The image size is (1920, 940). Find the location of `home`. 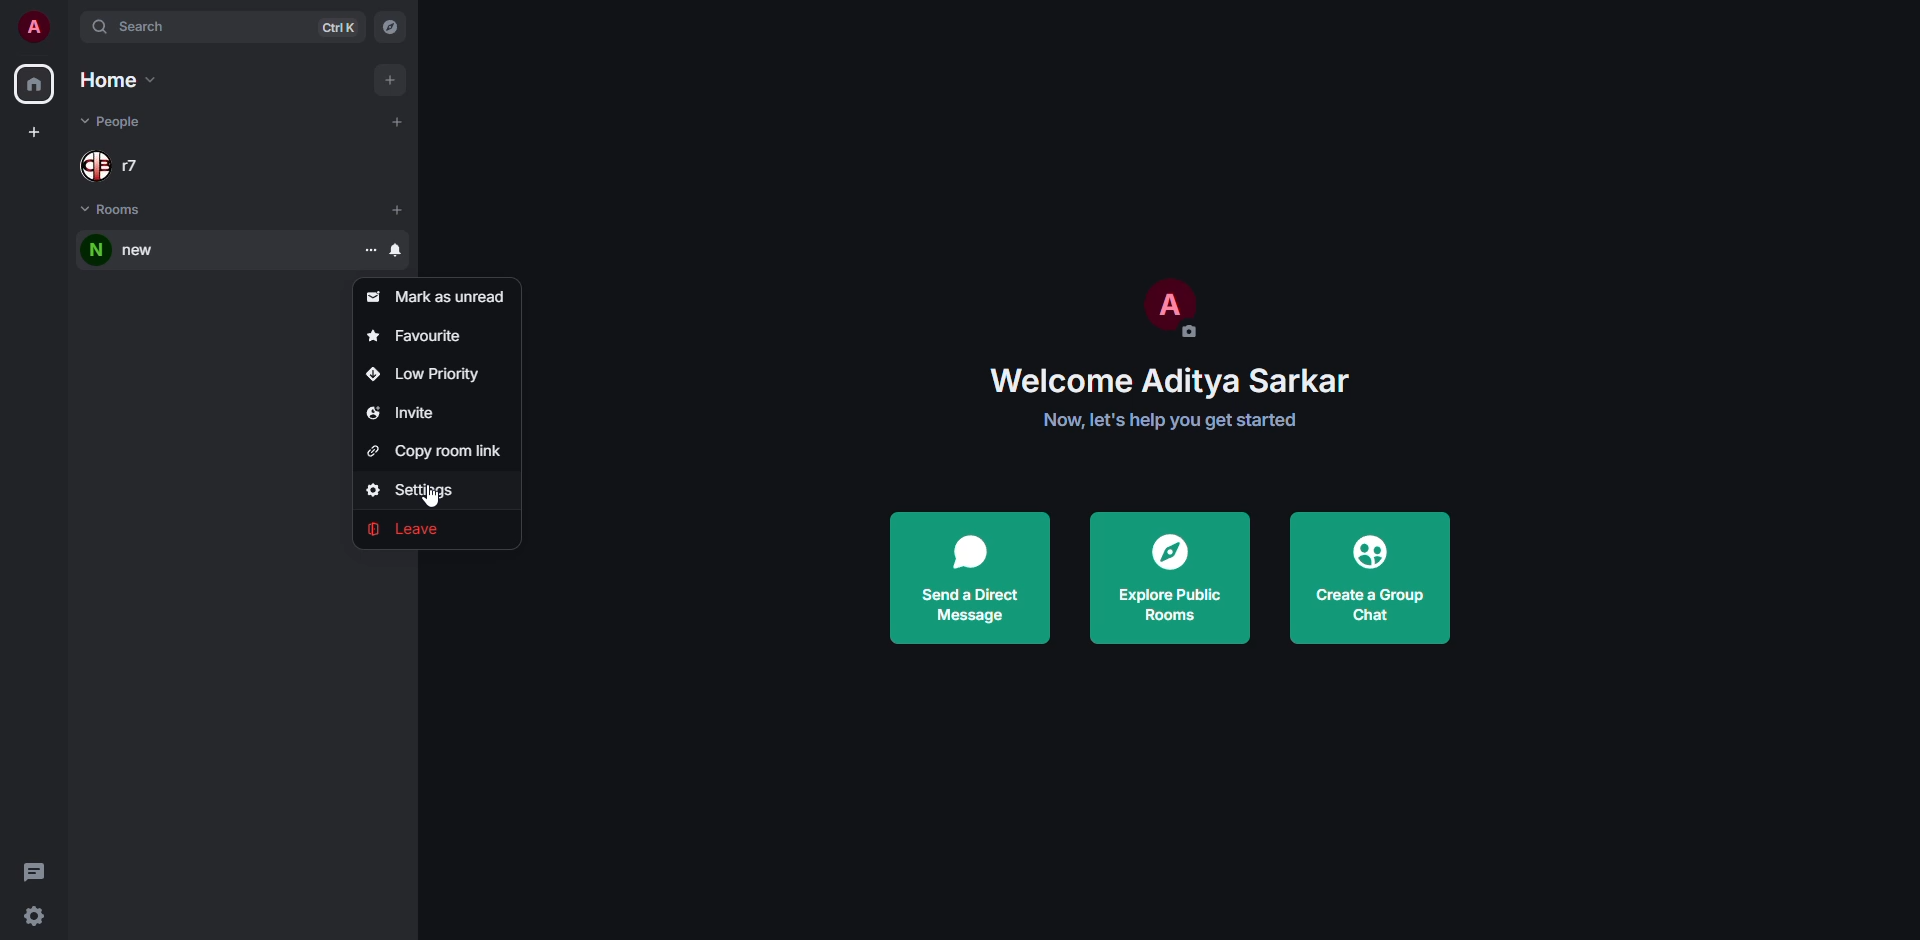

home is located at coordinates (129, 79).